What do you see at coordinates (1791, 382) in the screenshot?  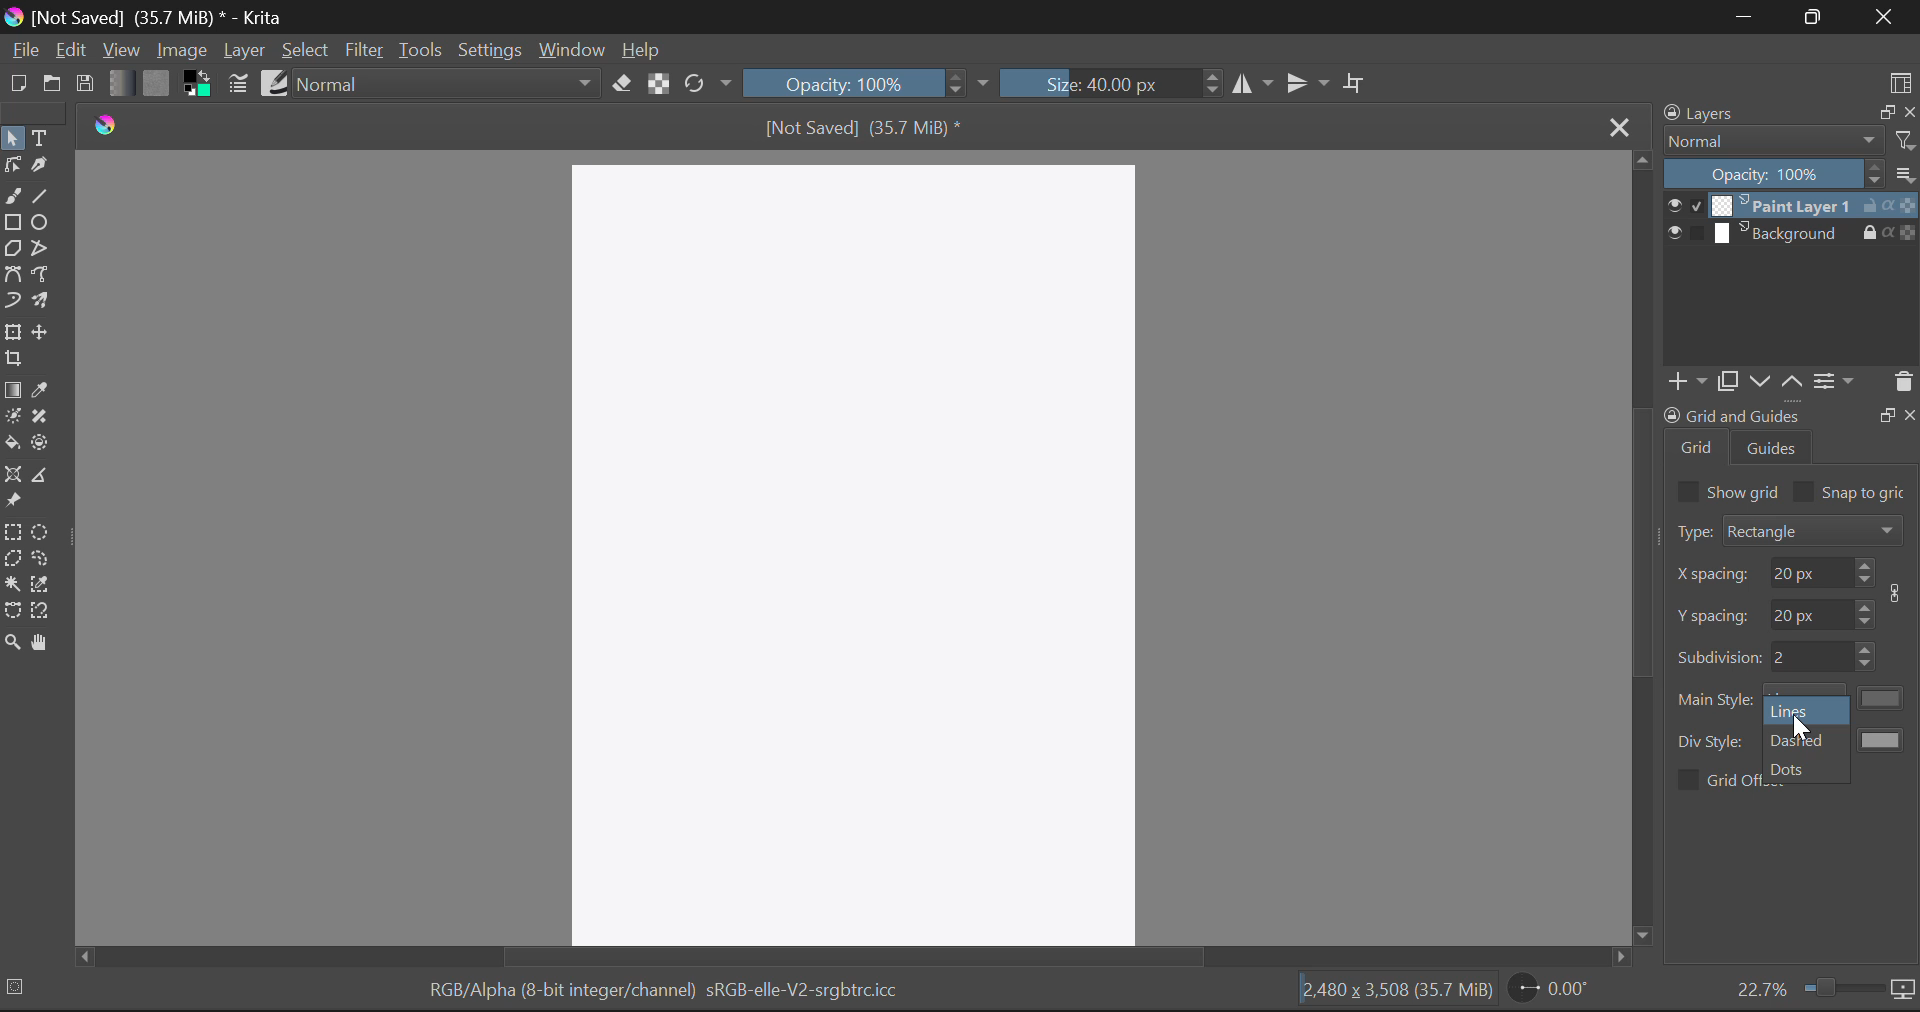 I see `up` at bounding box center [1791, 382].